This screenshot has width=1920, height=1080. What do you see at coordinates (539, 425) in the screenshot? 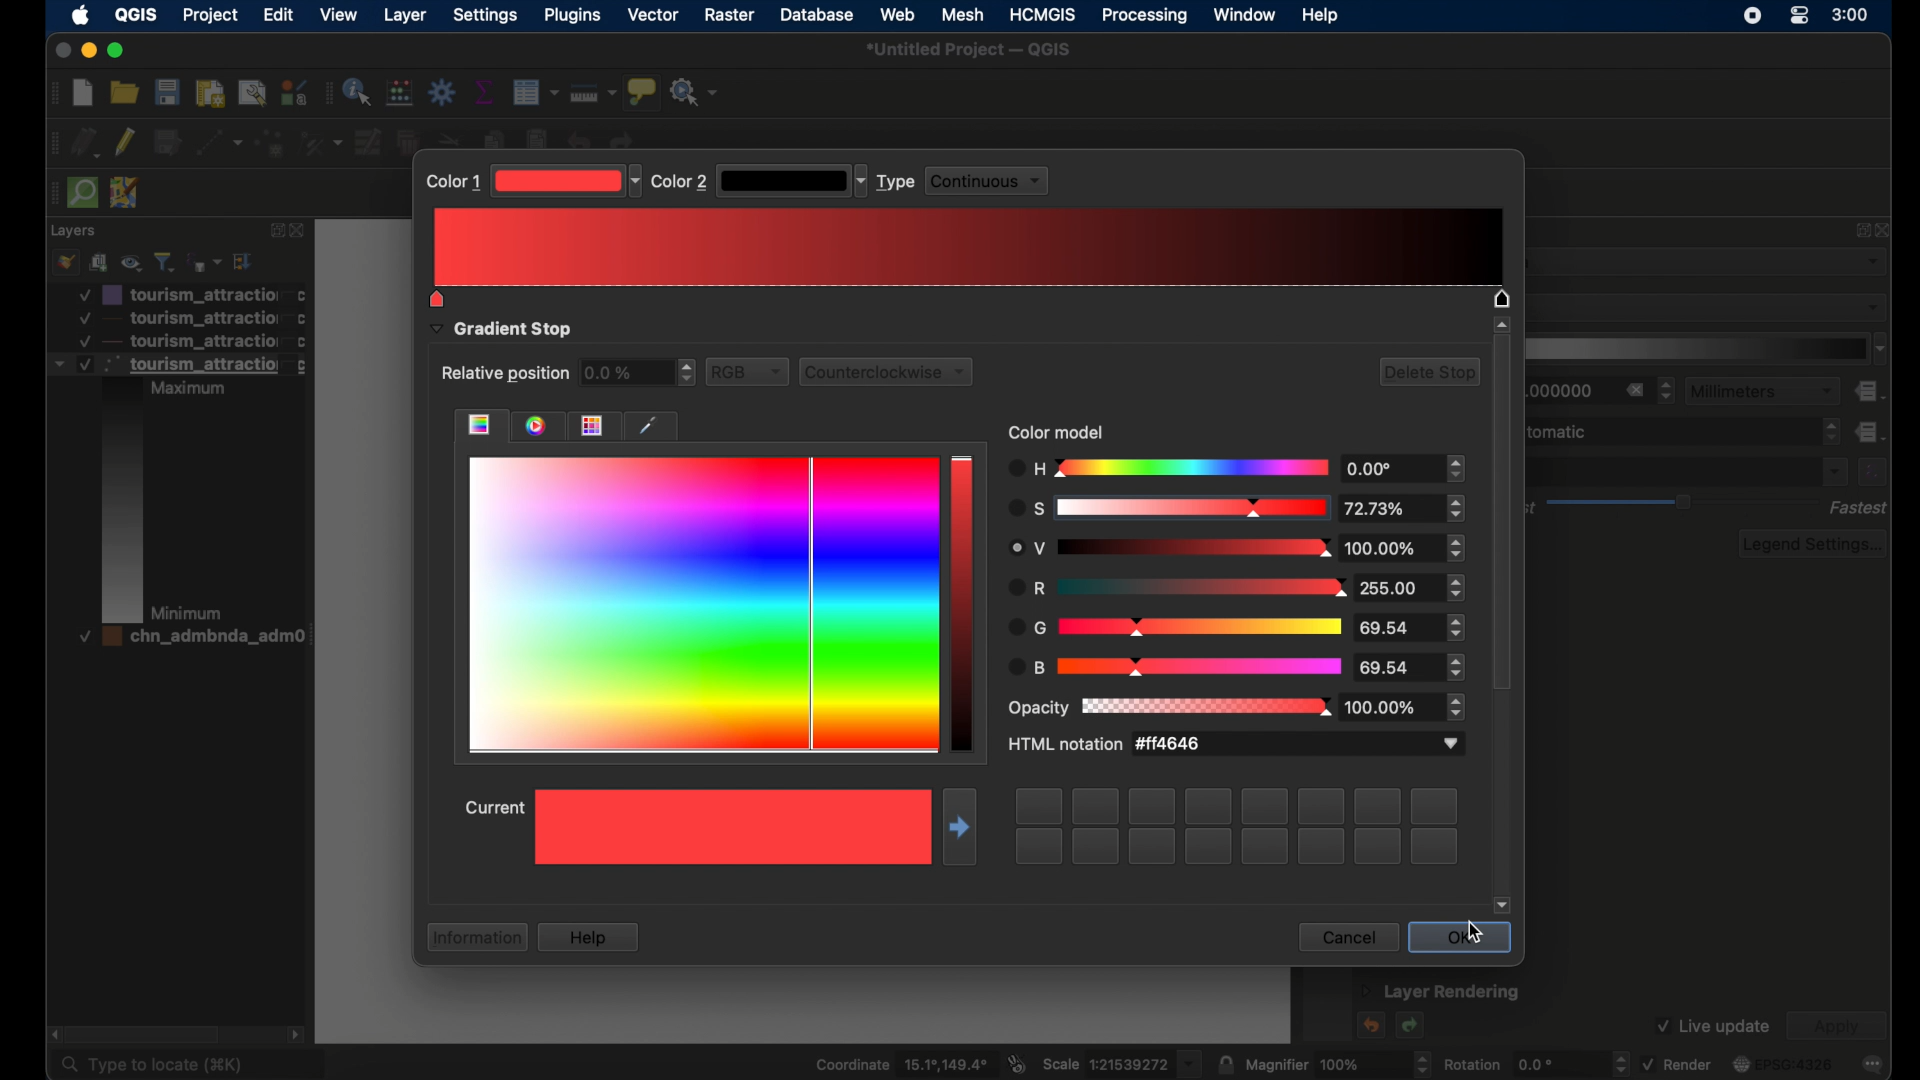
I see `color wheel` at bounding box center [539, 425].